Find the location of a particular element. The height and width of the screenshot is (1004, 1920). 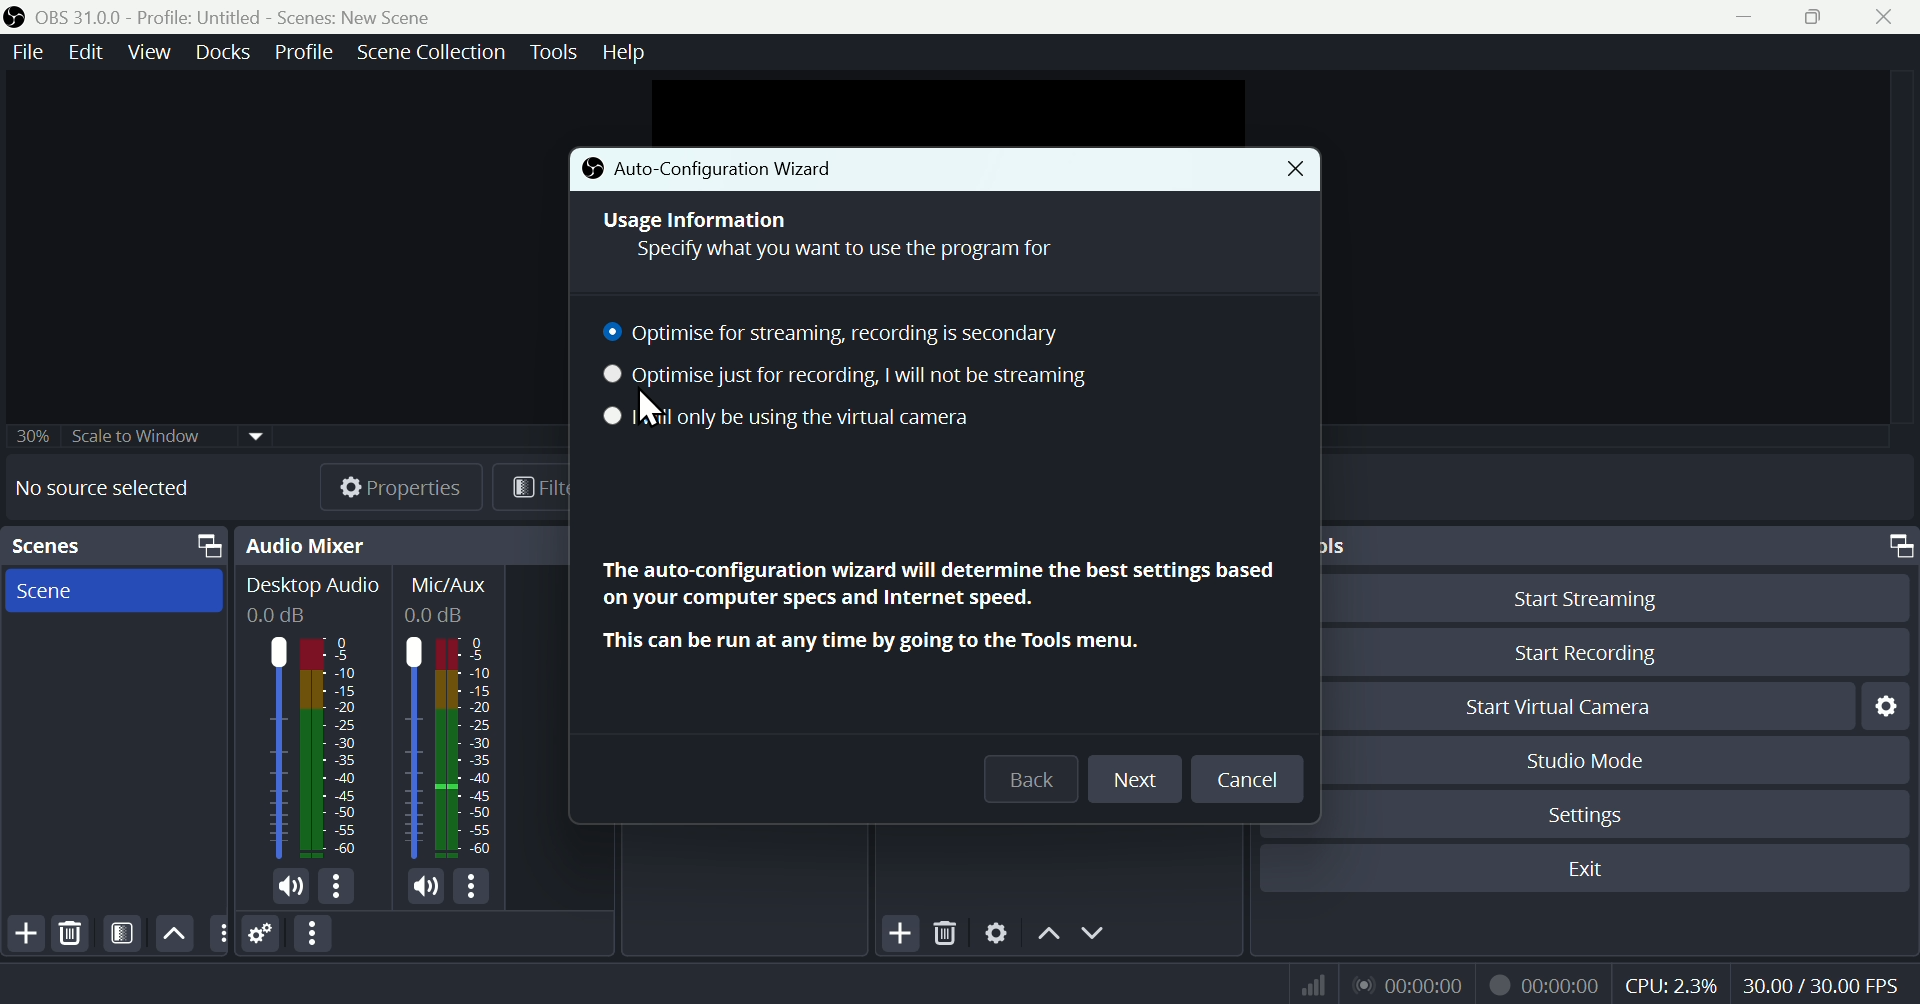

close is located at coordinates (1888, 17).